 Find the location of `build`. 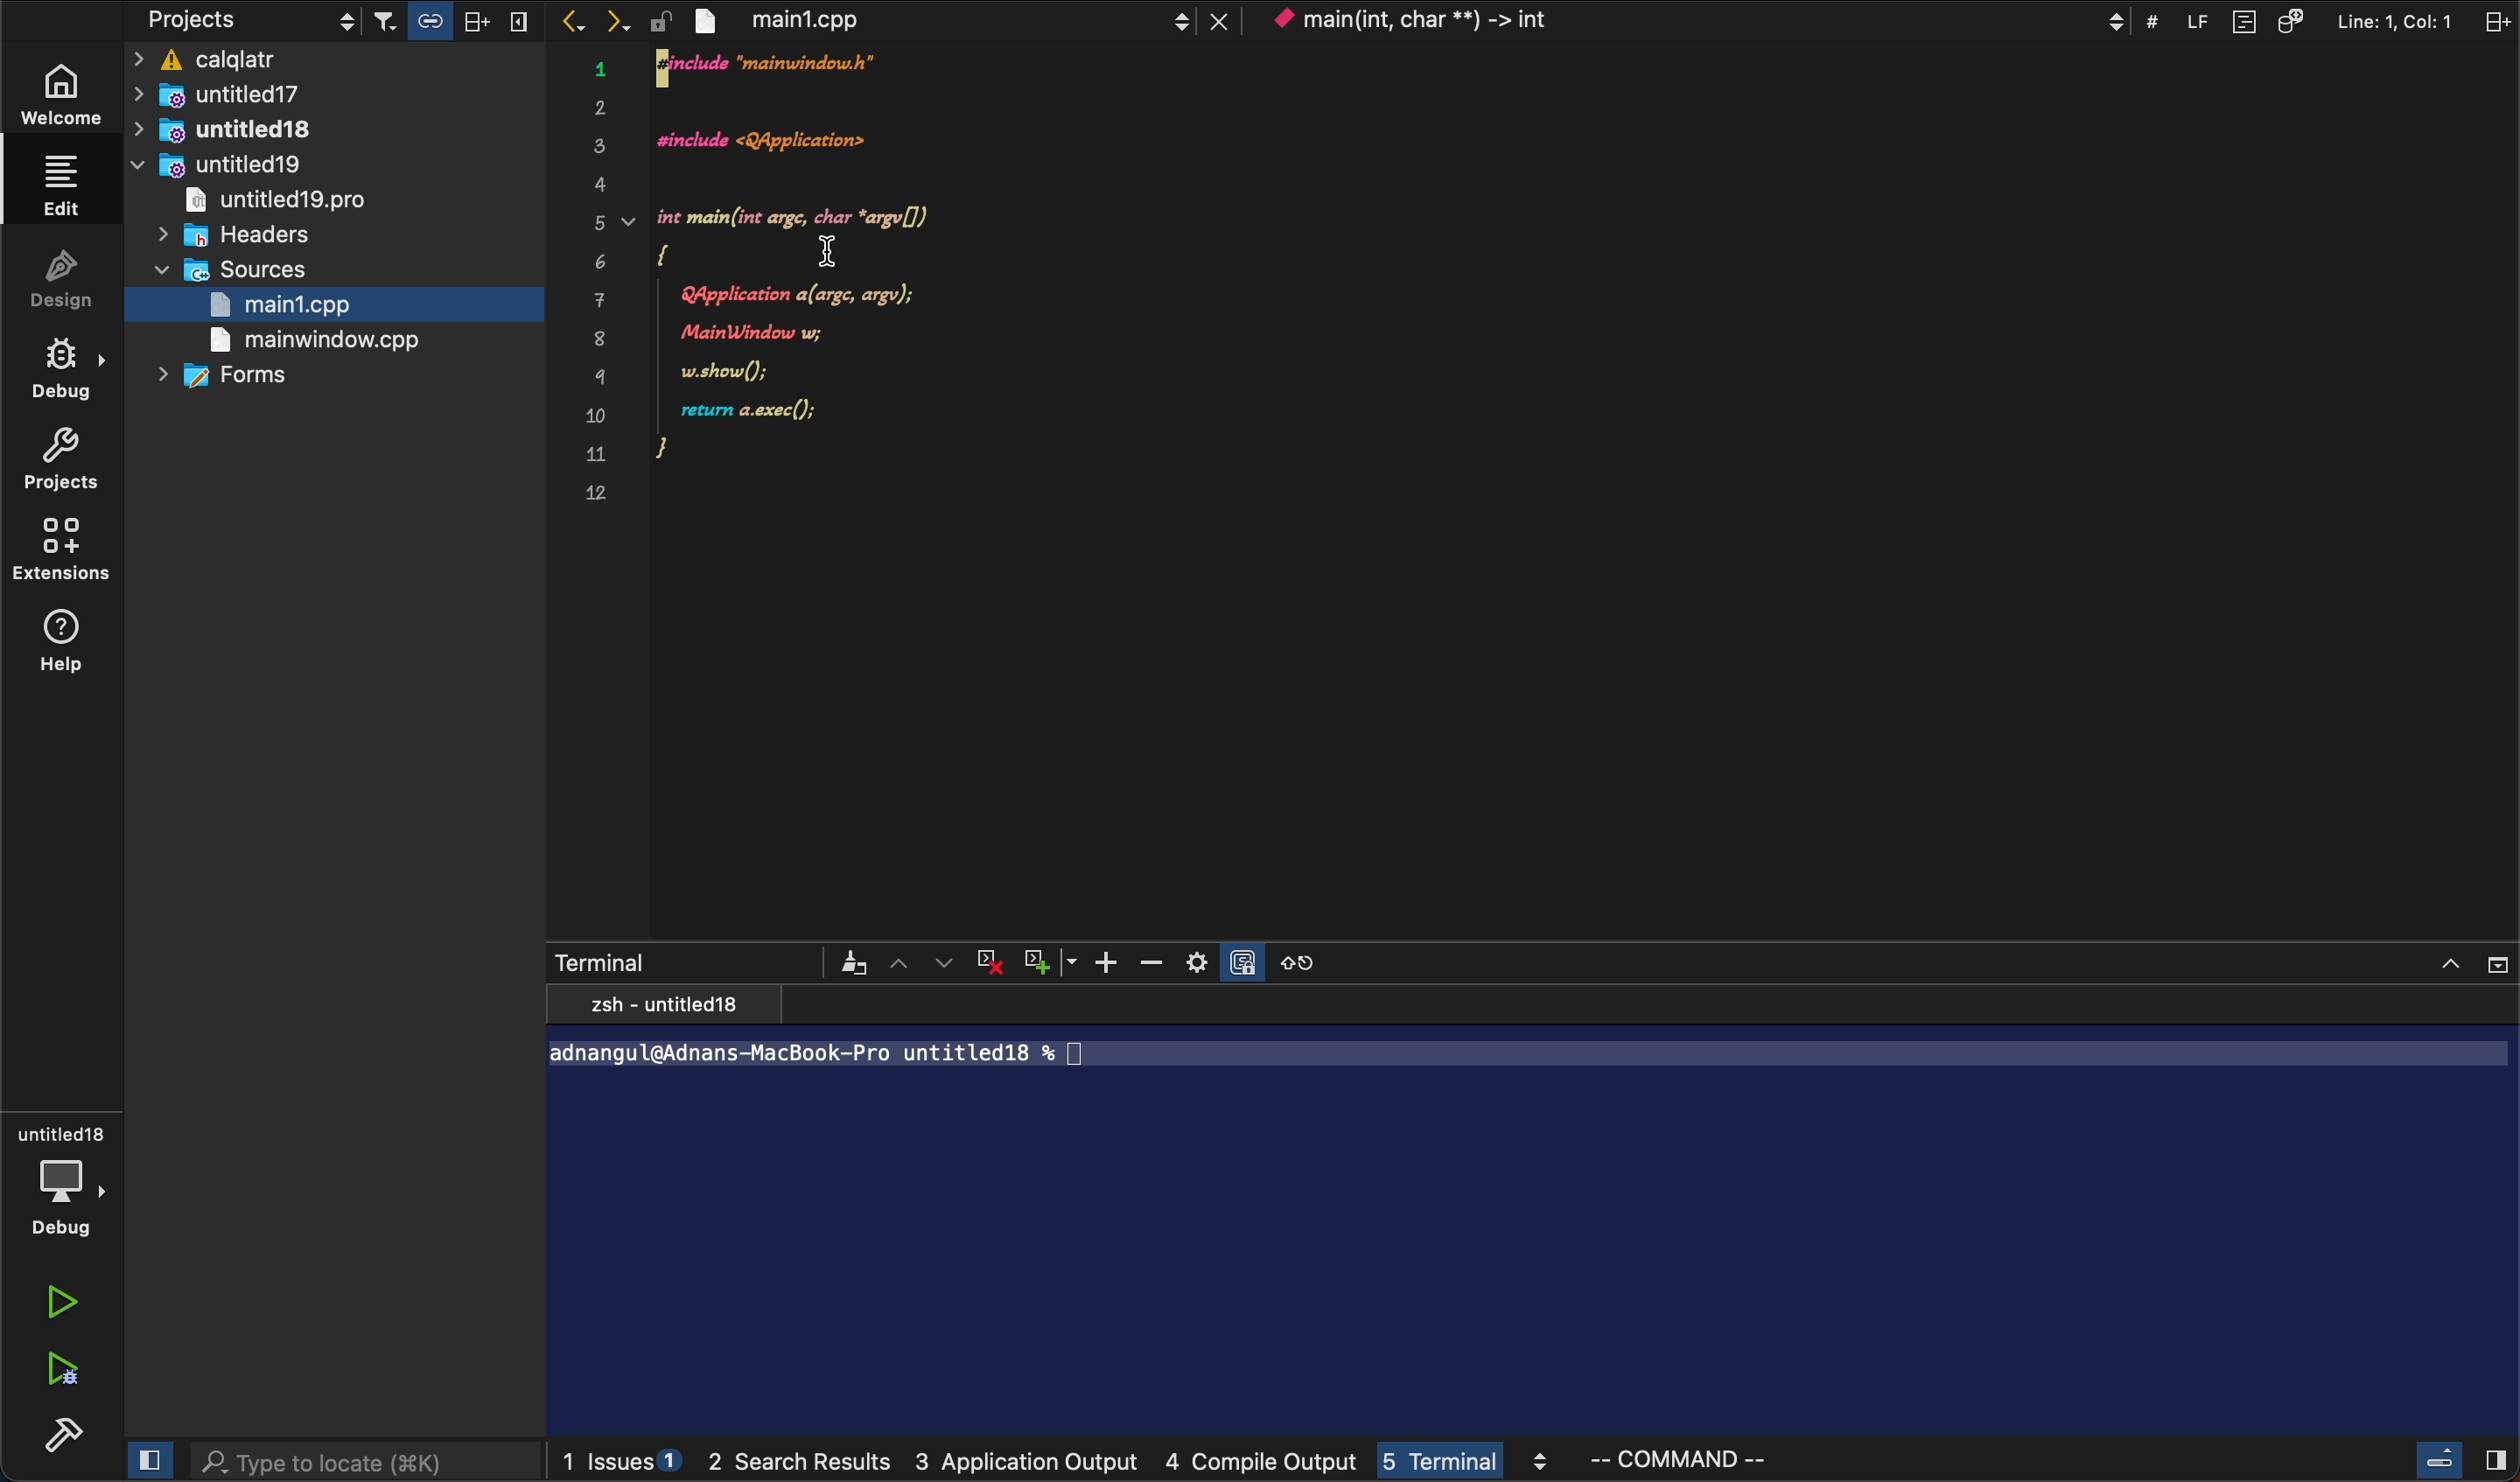

build is located at coordinates (59, 1433).